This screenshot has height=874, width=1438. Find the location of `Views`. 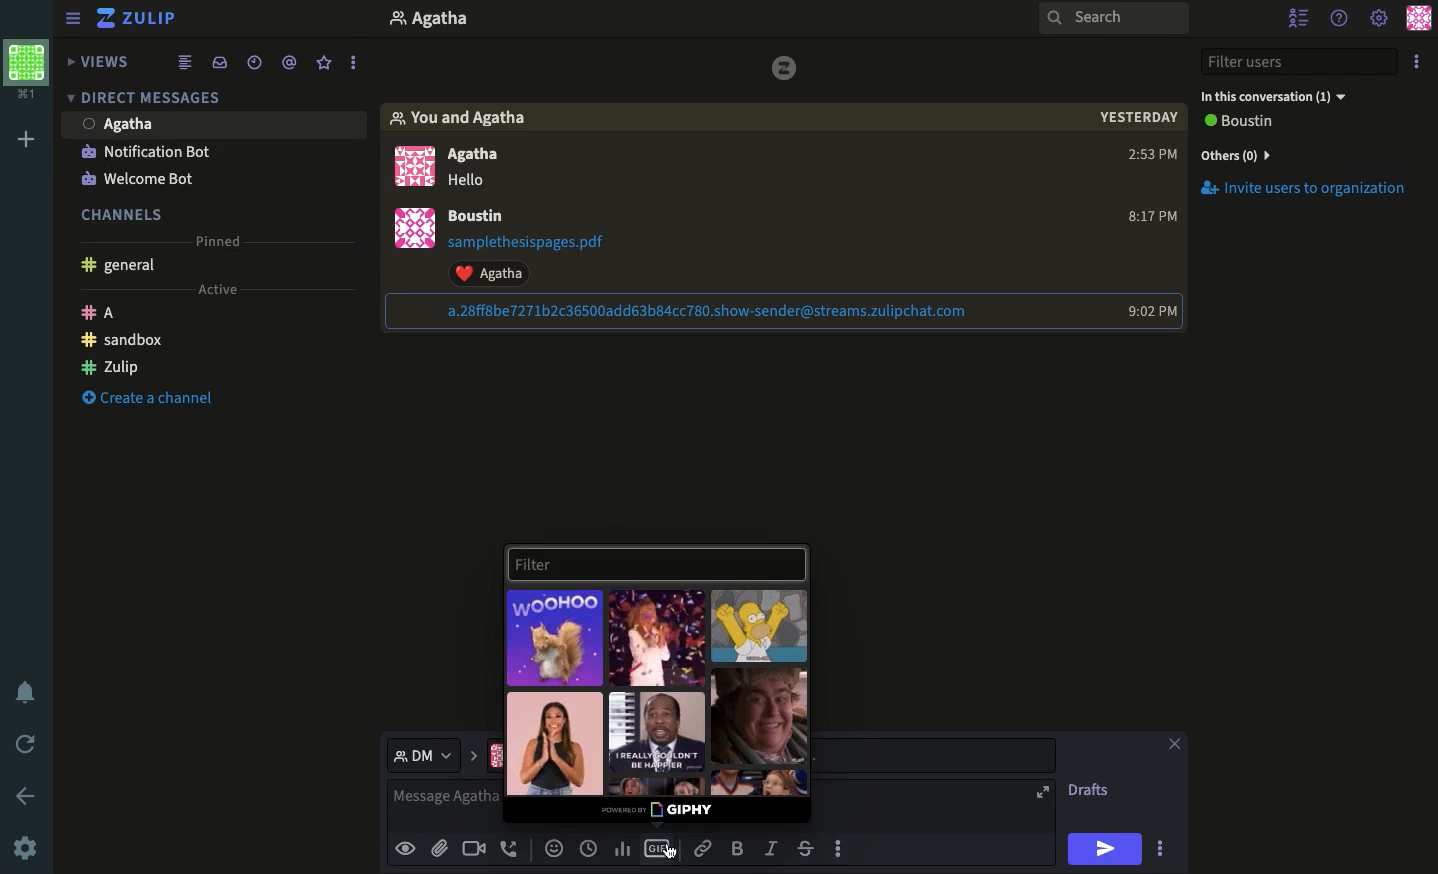

Views is located at coordinates (98, 61).